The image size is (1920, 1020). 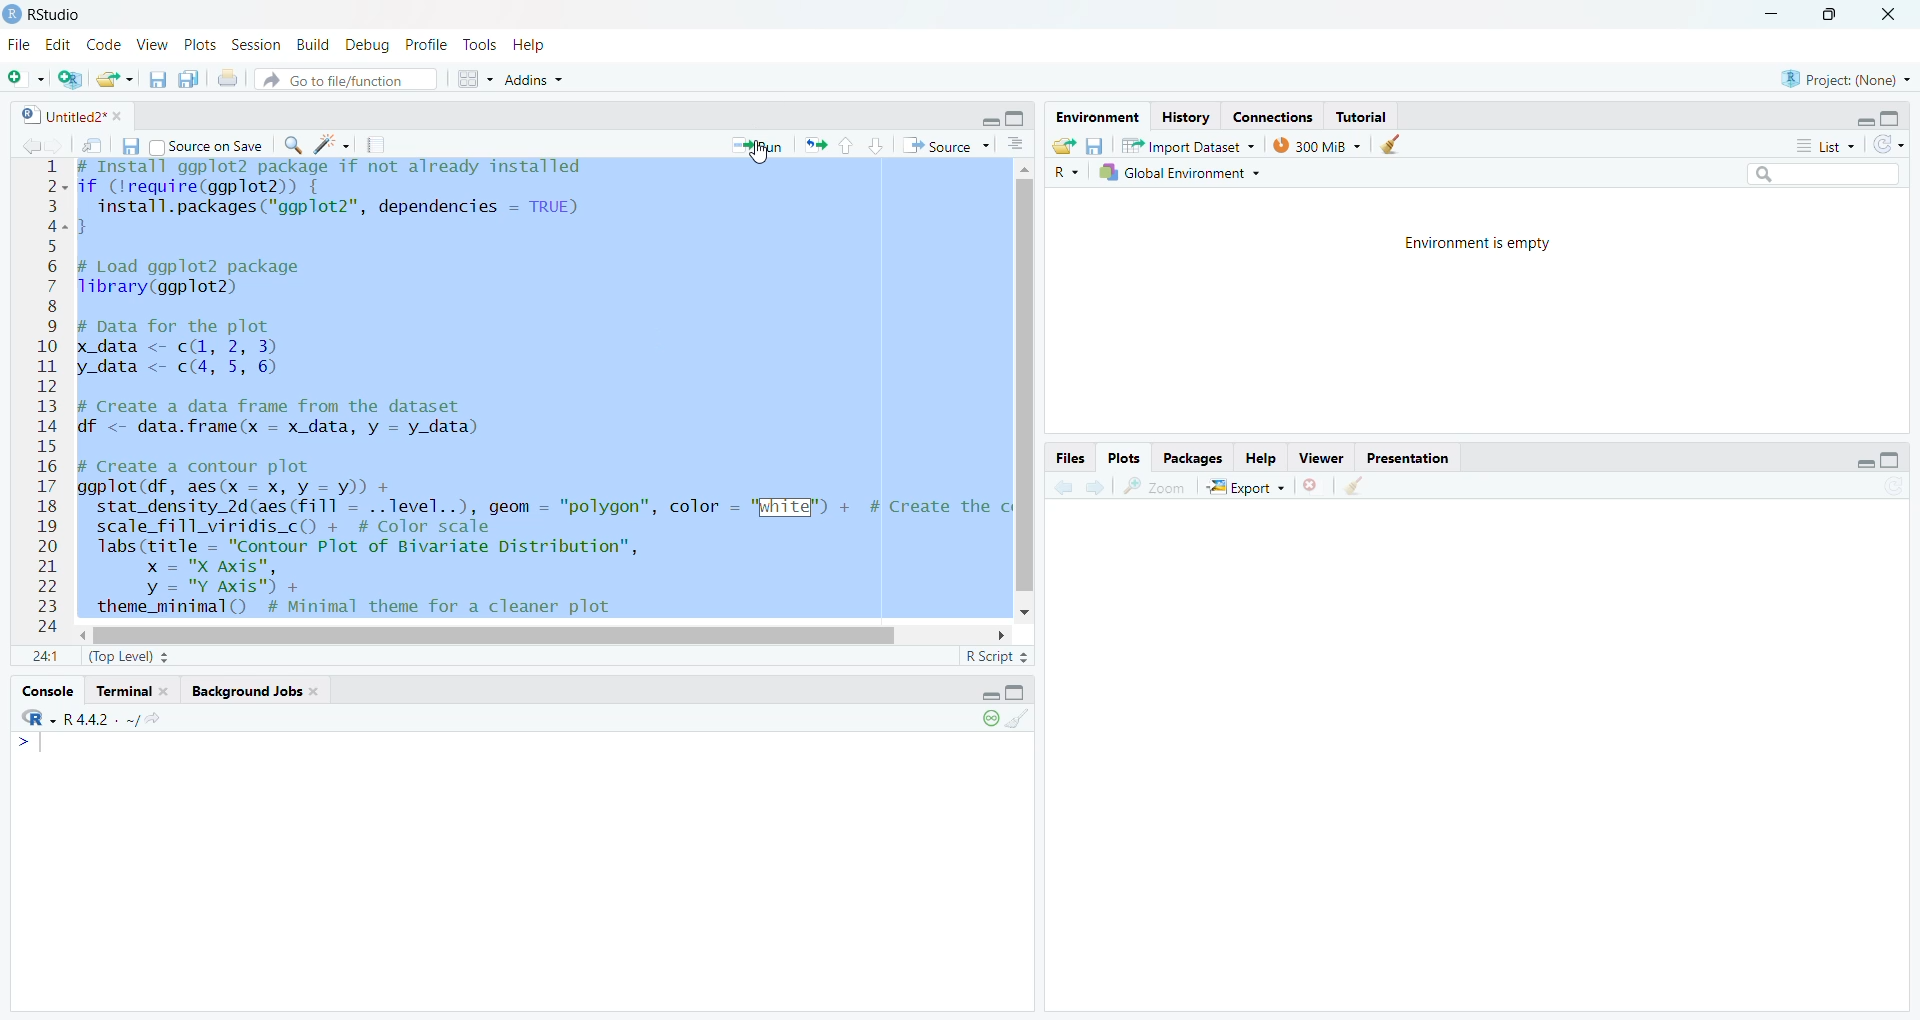 I want to click on console, so click(x=49, y=695).